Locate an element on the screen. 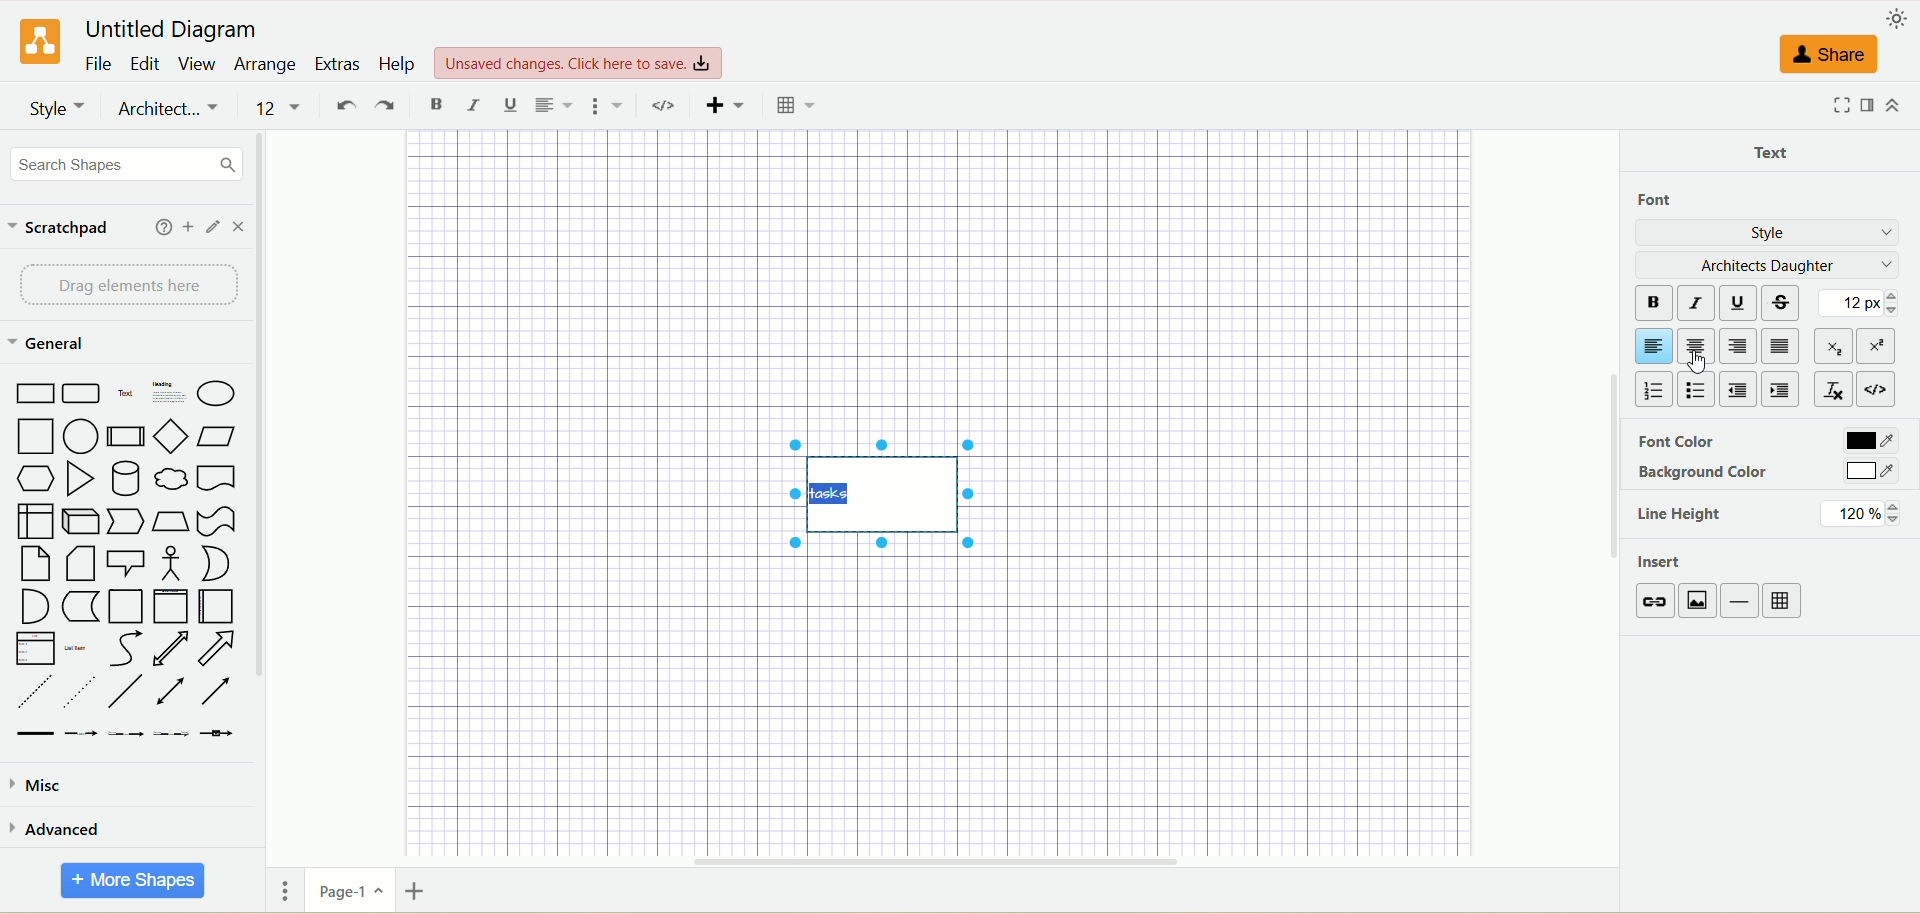 The height and width of the screenshot is (914, 1920). clear formatting is located at coordinates (1832, 387).